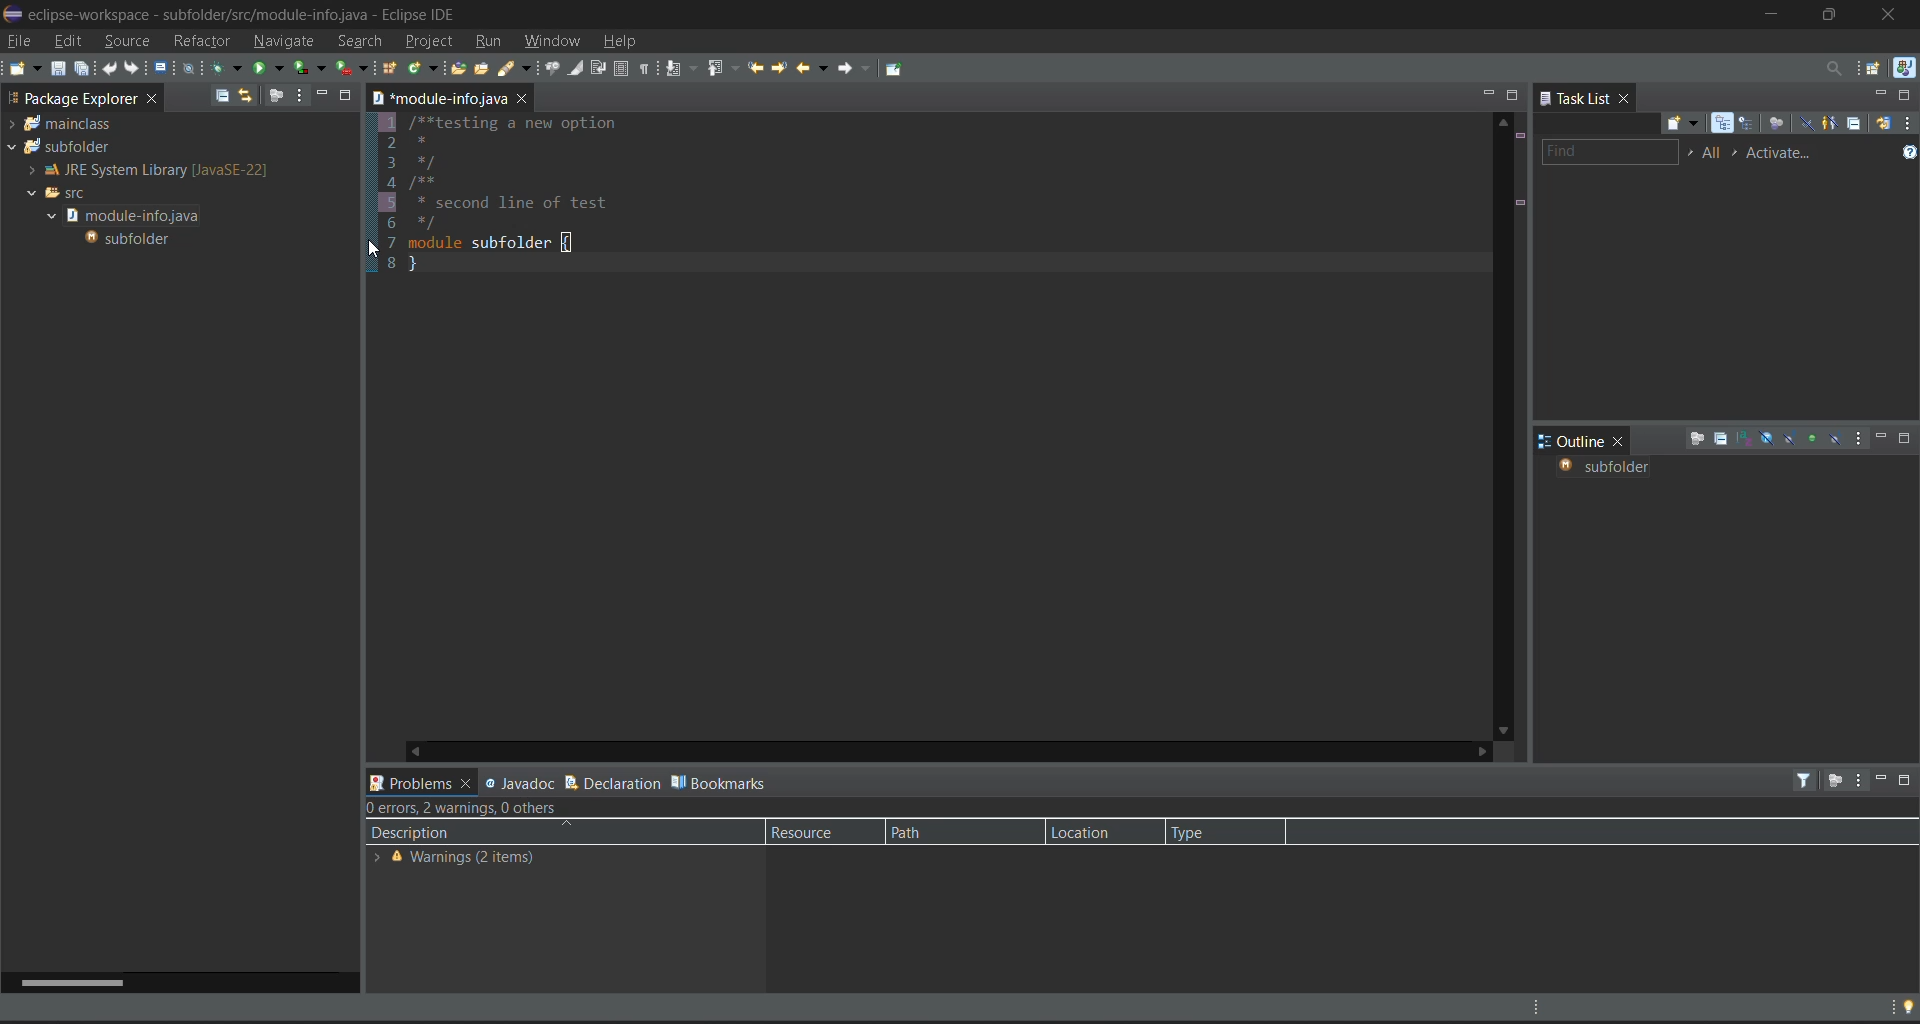  Describe the element at coordinates (934, 832) in the screenshot. I see `path` at that location.